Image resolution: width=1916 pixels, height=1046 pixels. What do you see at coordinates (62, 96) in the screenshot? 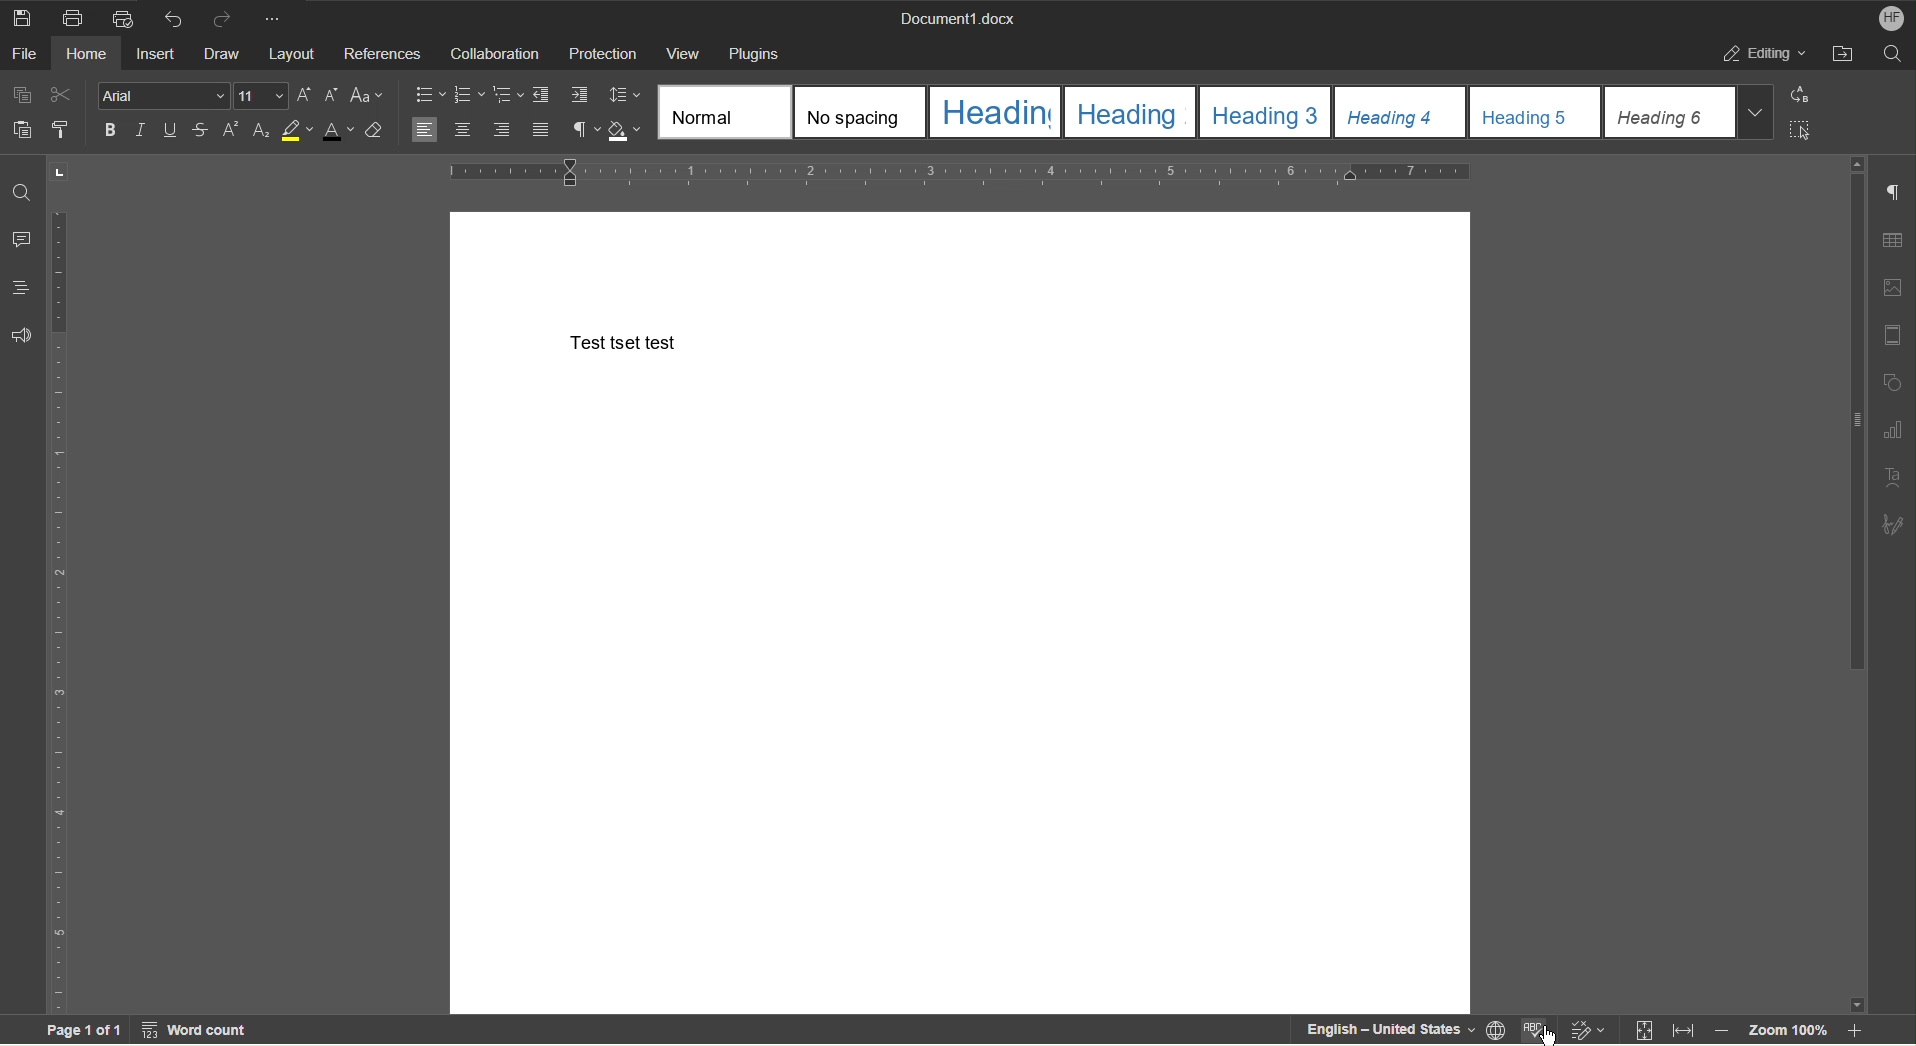
I see `Cut` at bounding box center [62, 96].